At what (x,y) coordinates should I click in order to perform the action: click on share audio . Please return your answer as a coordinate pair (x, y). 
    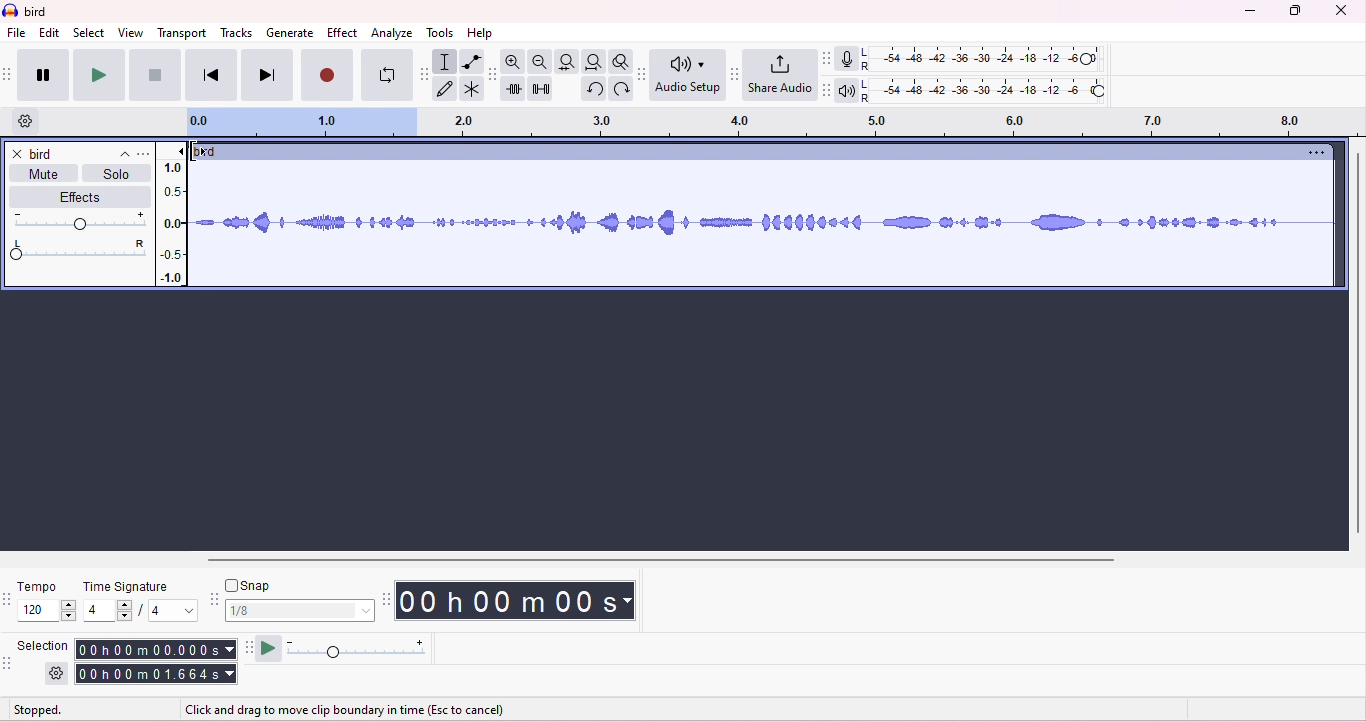
    Looking at the image, I should click on (779, 75).